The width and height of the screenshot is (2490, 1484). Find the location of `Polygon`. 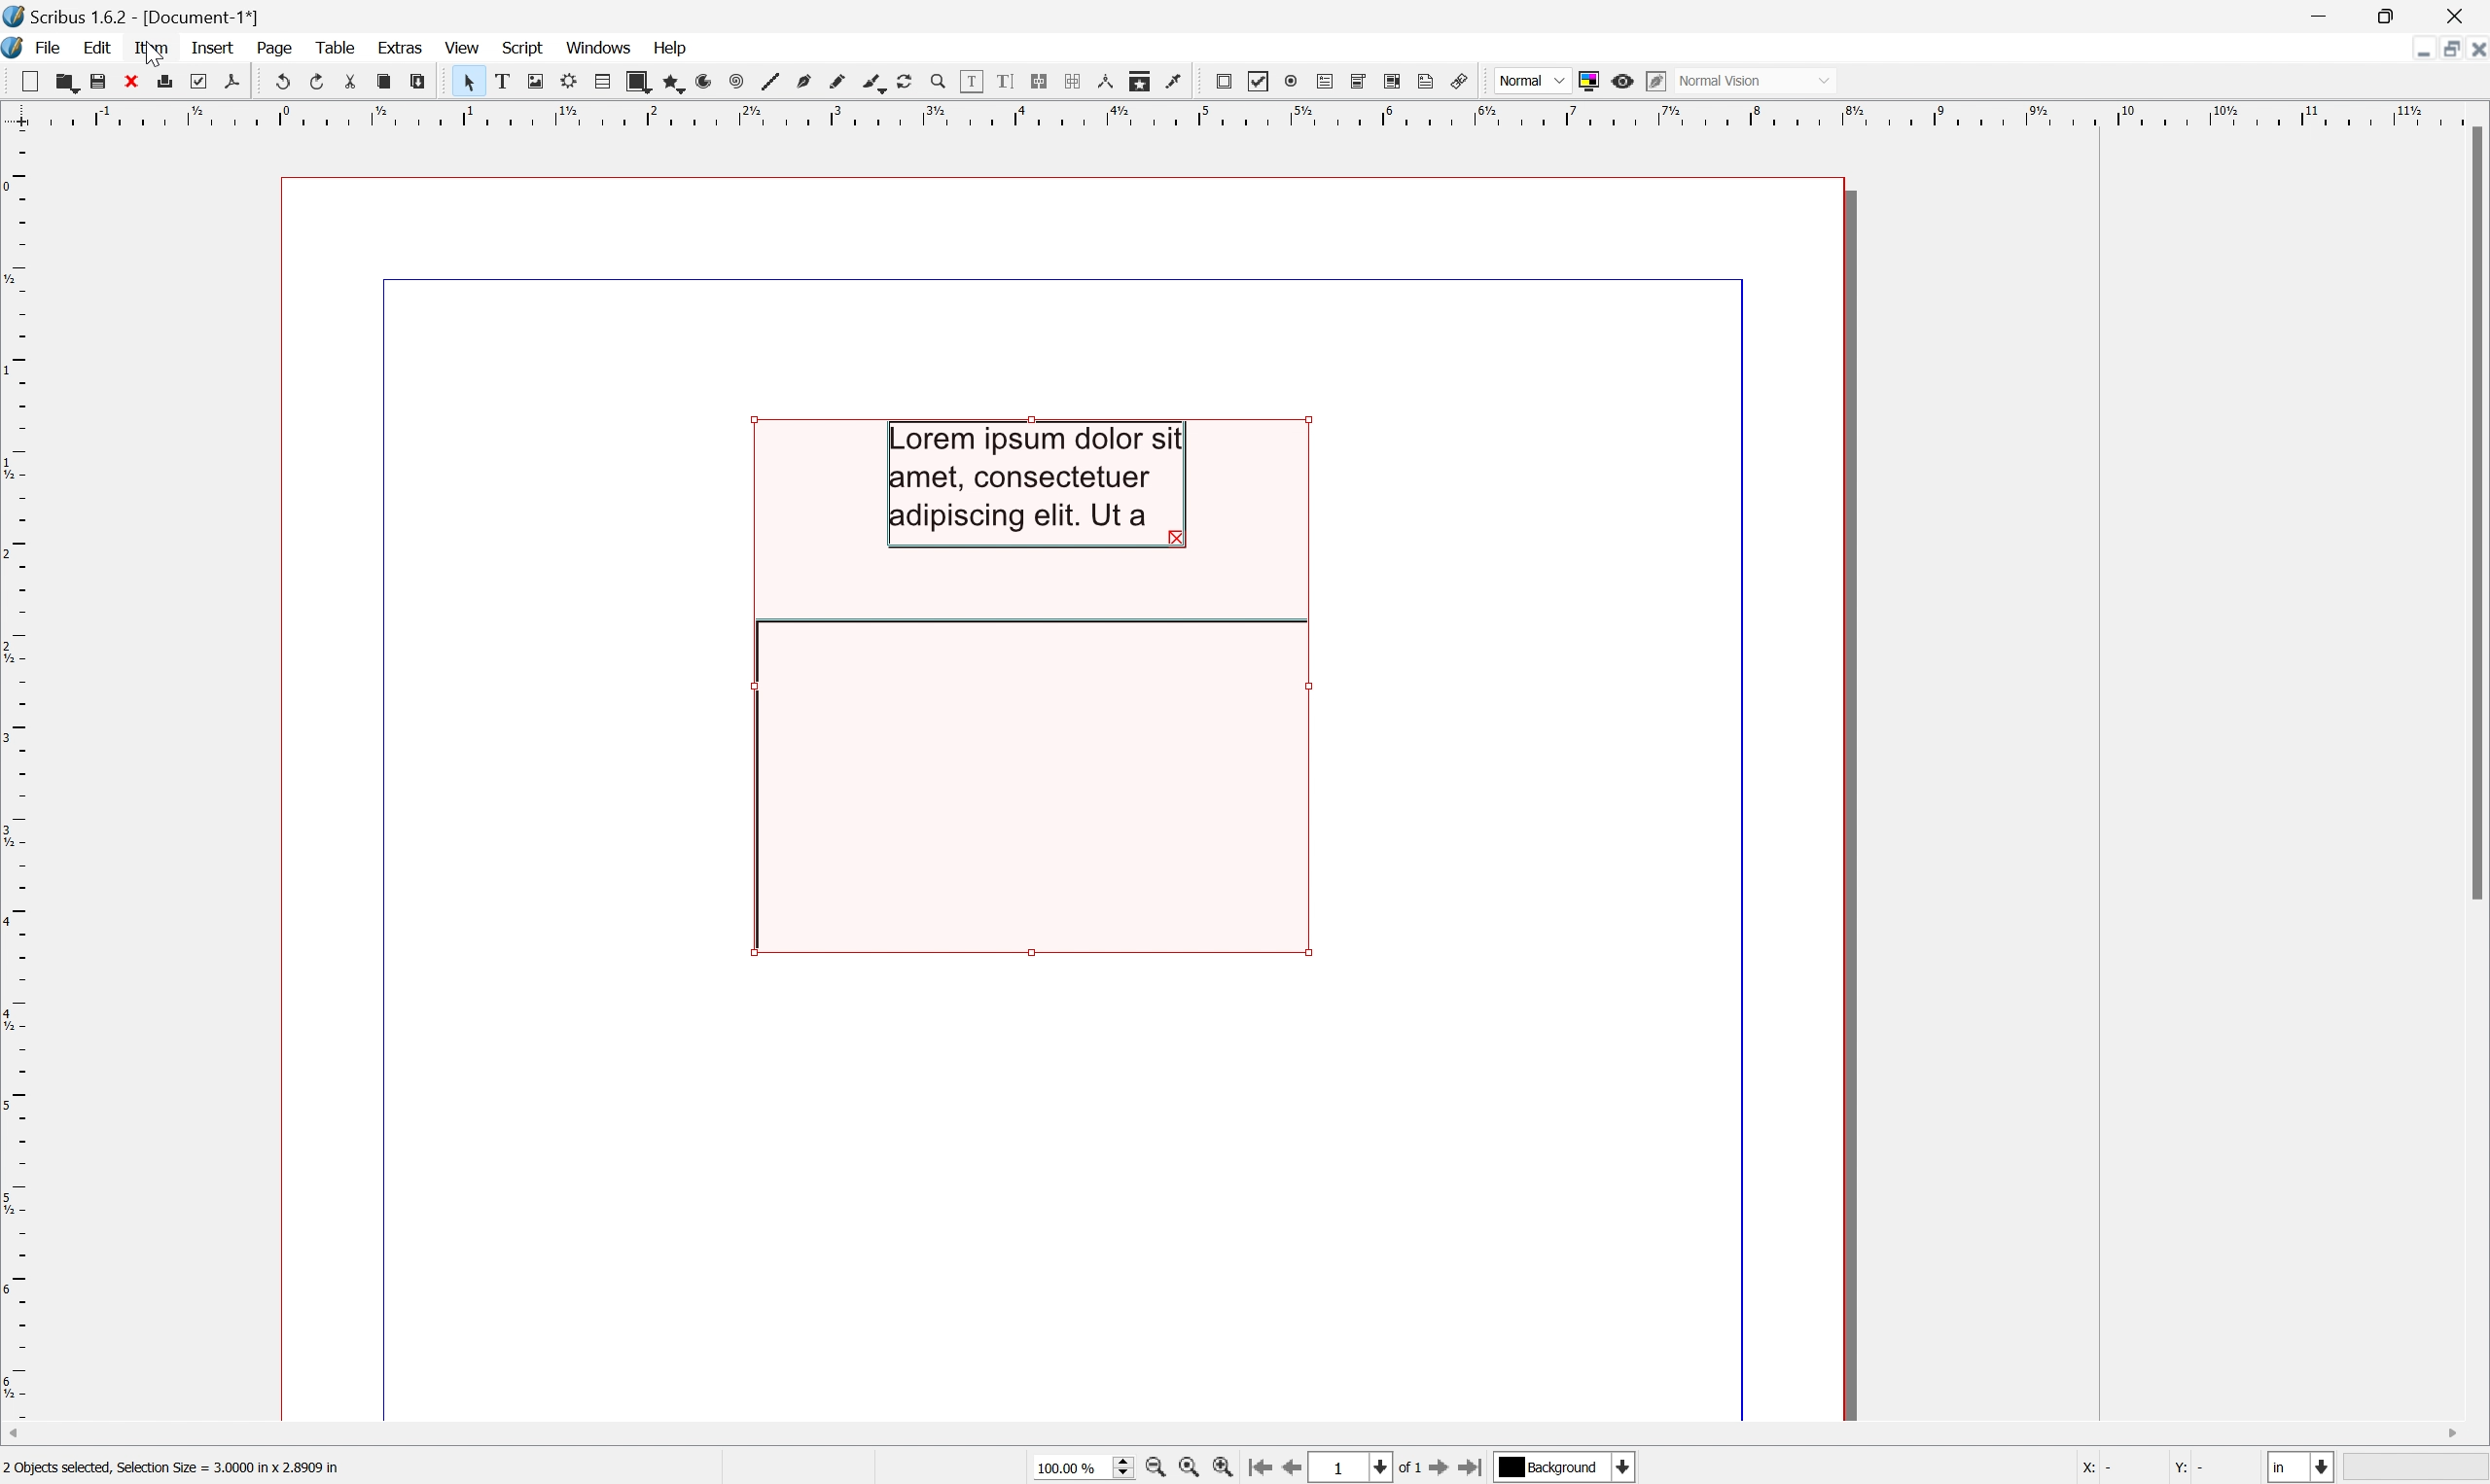

Polygon is located at coordinates (671, 77).